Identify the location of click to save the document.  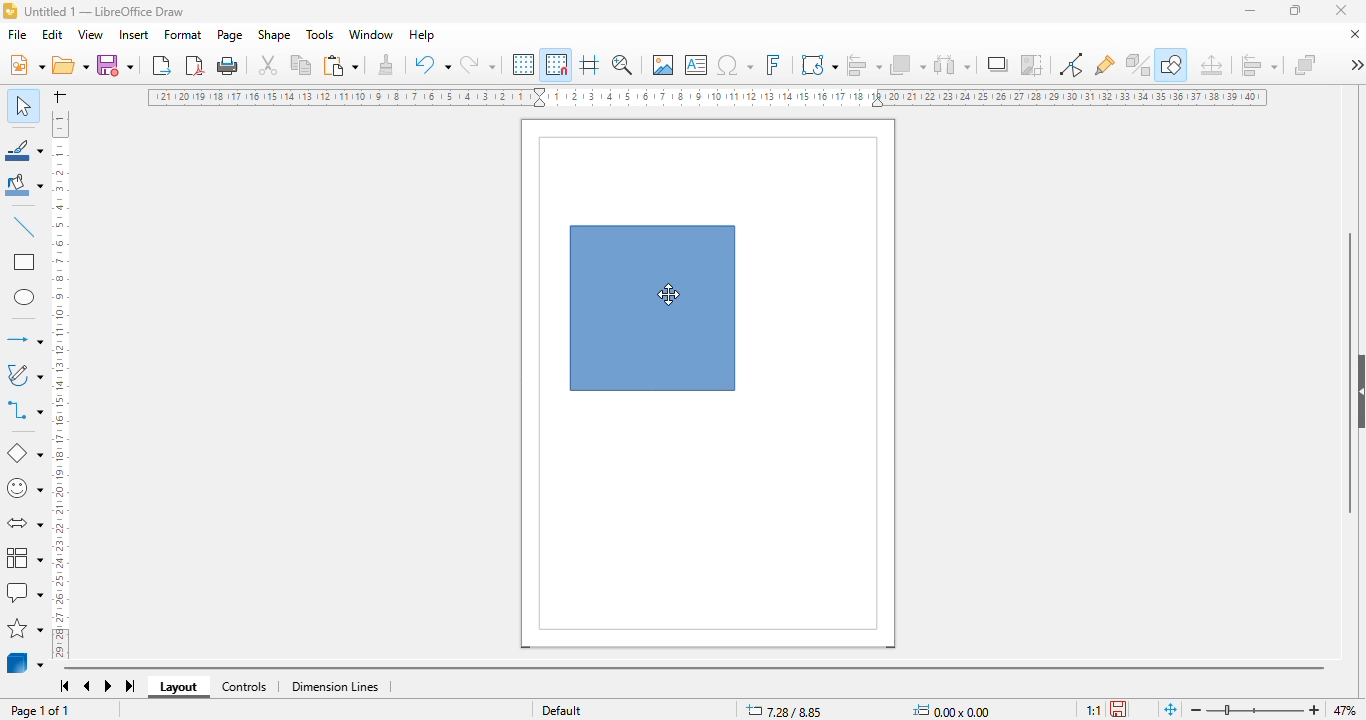
(1118, 708).